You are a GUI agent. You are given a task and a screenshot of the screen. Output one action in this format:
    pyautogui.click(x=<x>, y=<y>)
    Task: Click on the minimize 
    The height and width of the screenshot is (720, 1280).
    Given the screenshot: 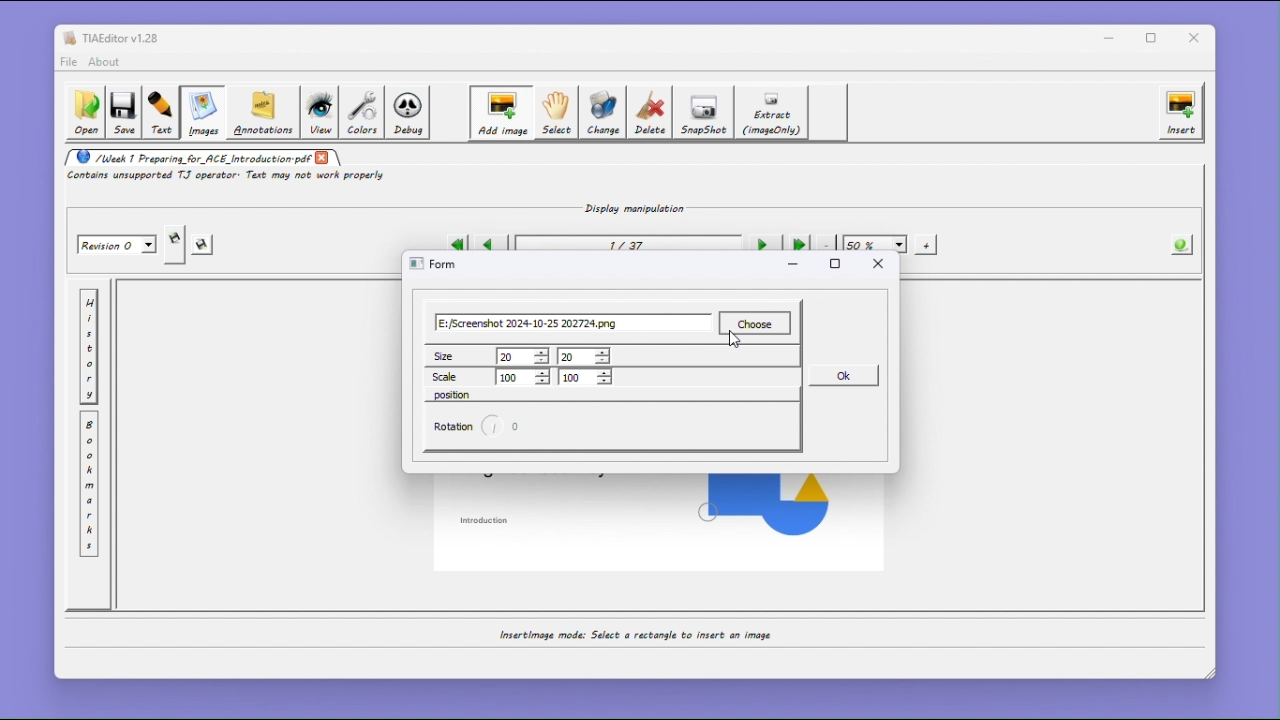 What is the action you would take?
    pyautogui.click(x=1109, y=37)
    